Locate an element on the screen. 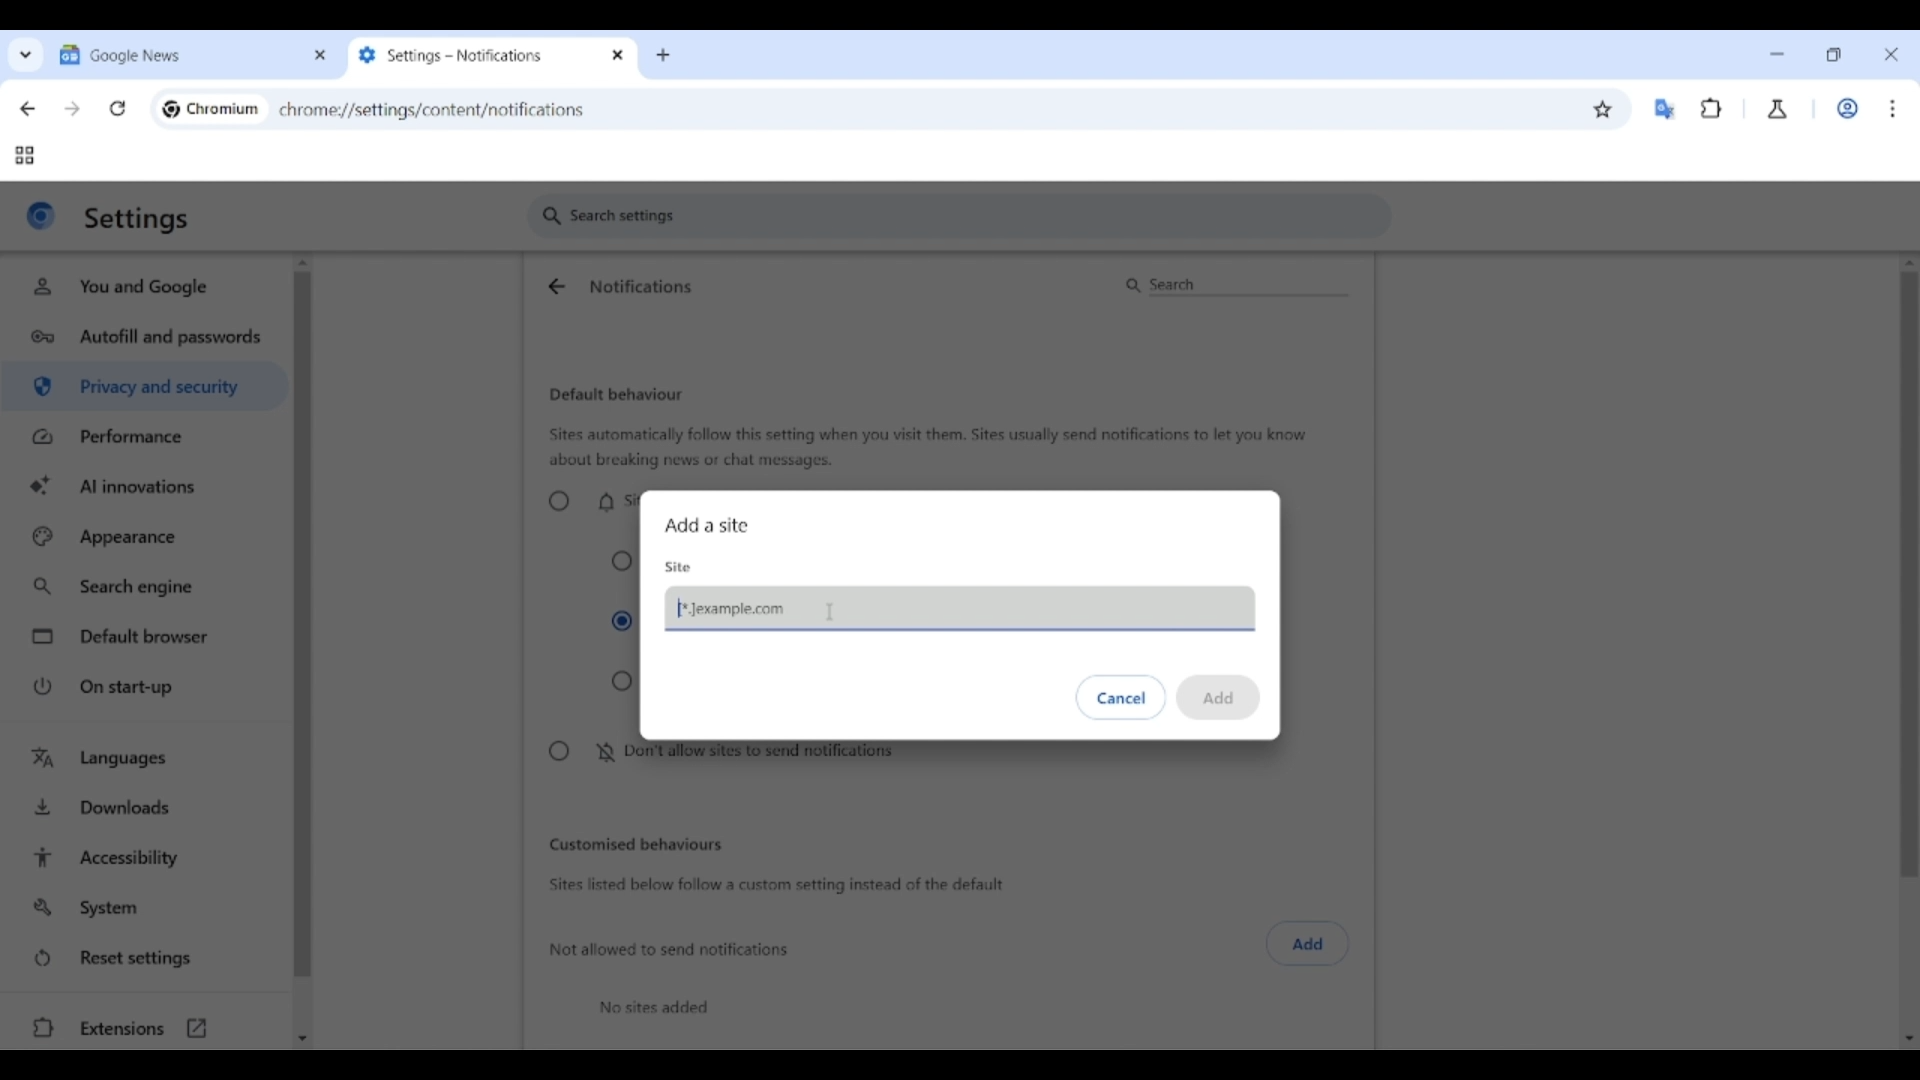 The height and width of the screenshot is (1080, 1920). Save inputs made is located at coordinates (1217, 698).